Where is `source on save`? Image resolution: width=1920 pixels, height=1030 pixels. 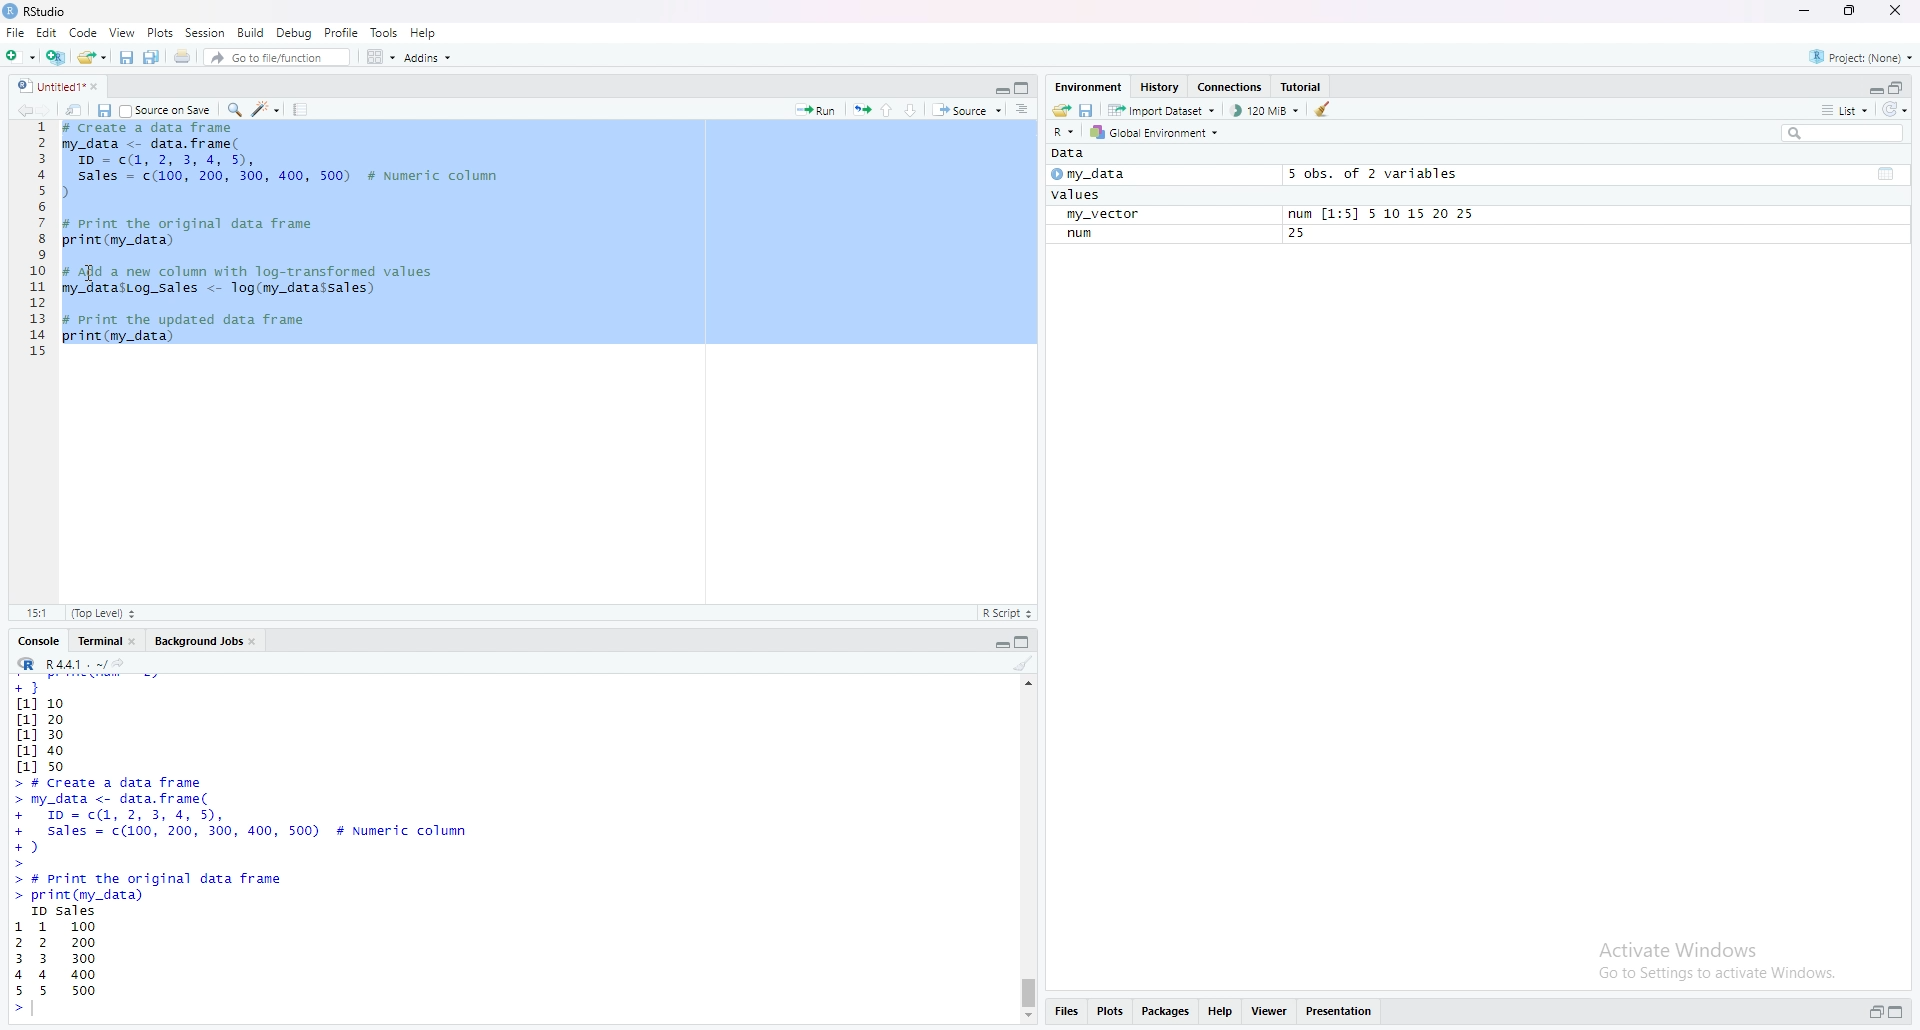
source on save is located at coordinates (168, 112).